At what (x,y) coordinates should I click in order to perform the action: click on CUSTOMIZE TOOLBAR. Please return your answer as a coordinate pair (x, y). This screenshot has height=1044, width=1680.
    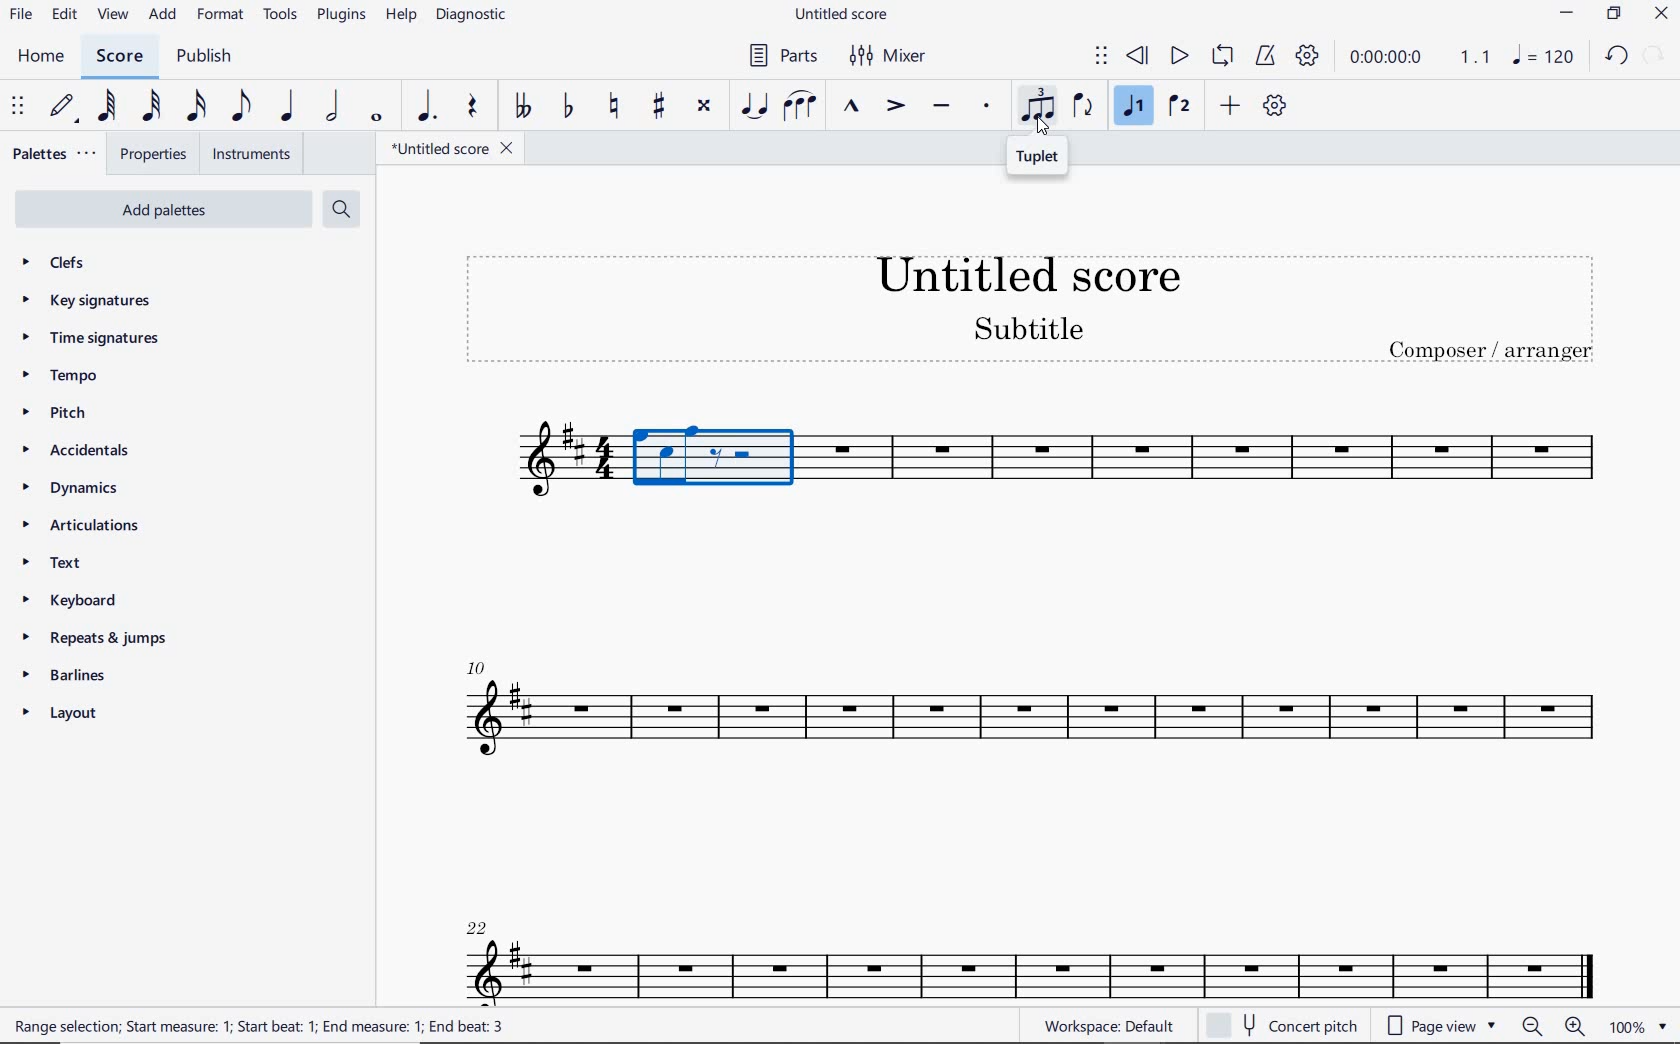
    Looking at the image, I should click on (1277, 107).